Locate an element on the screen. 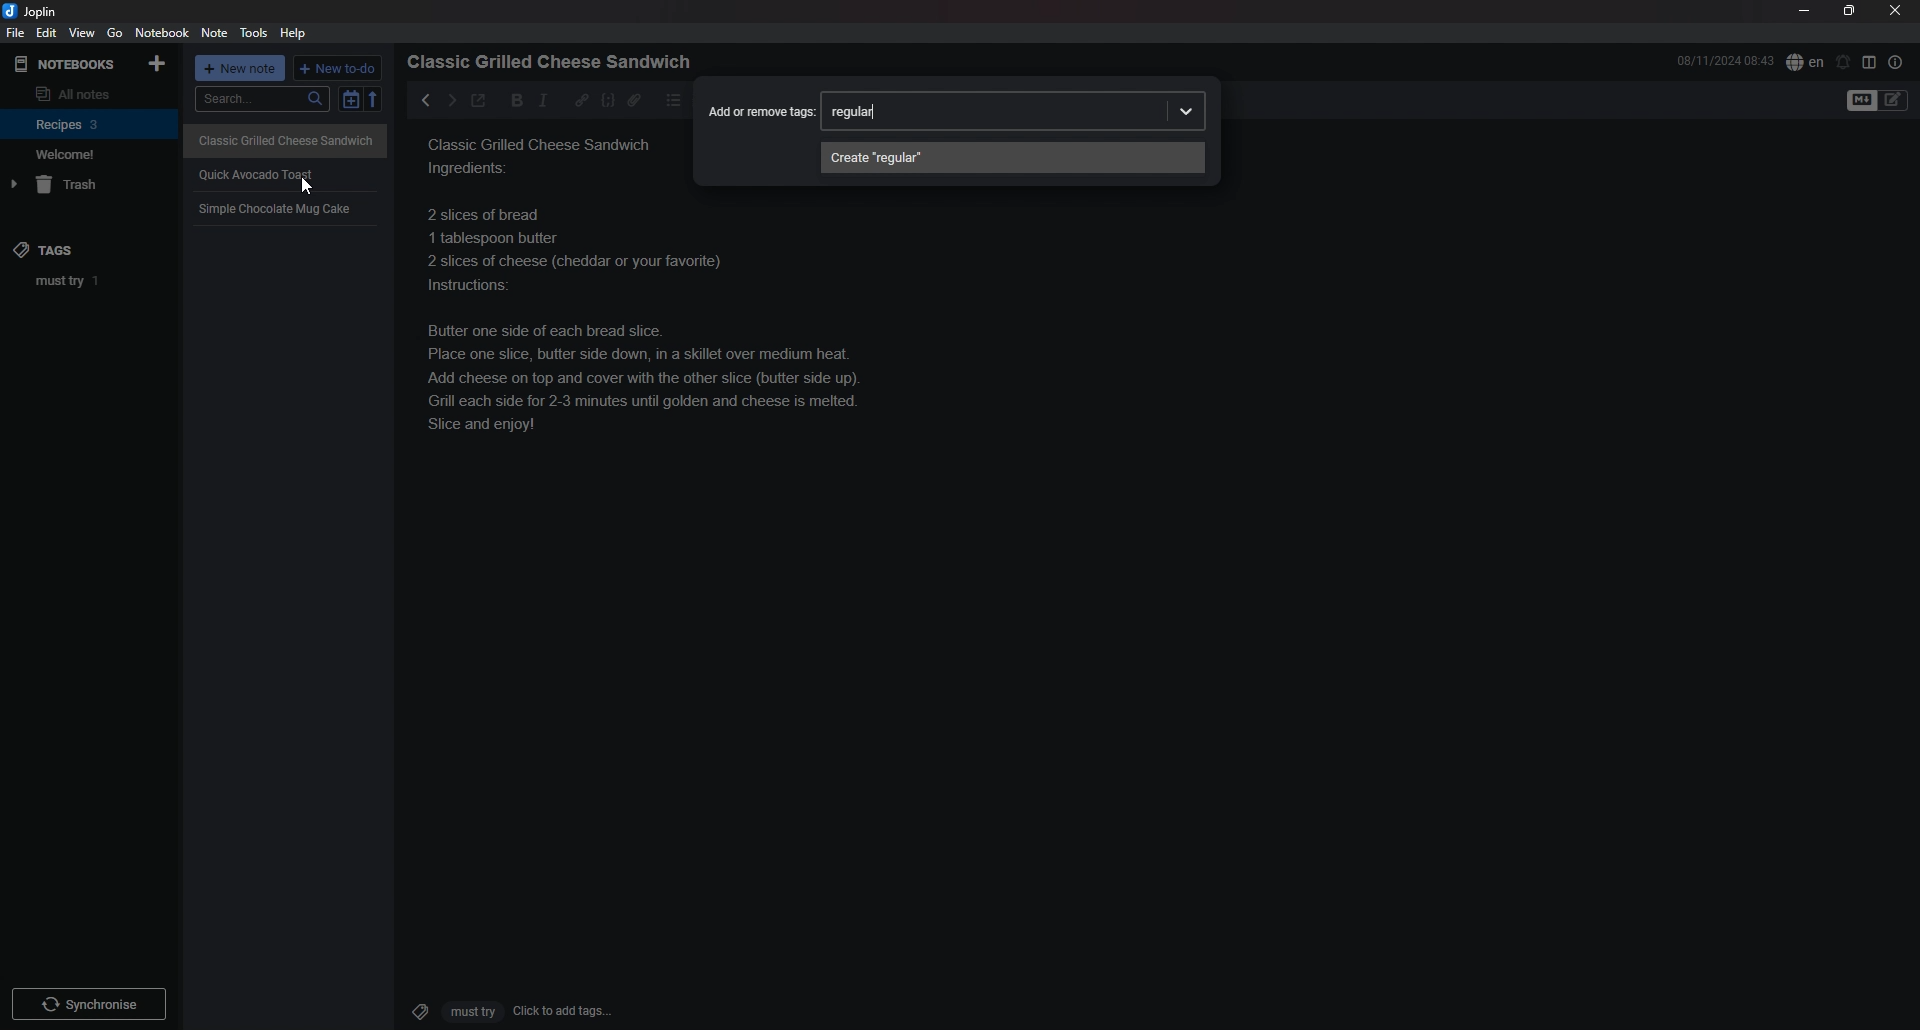 The image size is (1920, 1030). note is located at coordinates (214, 34).